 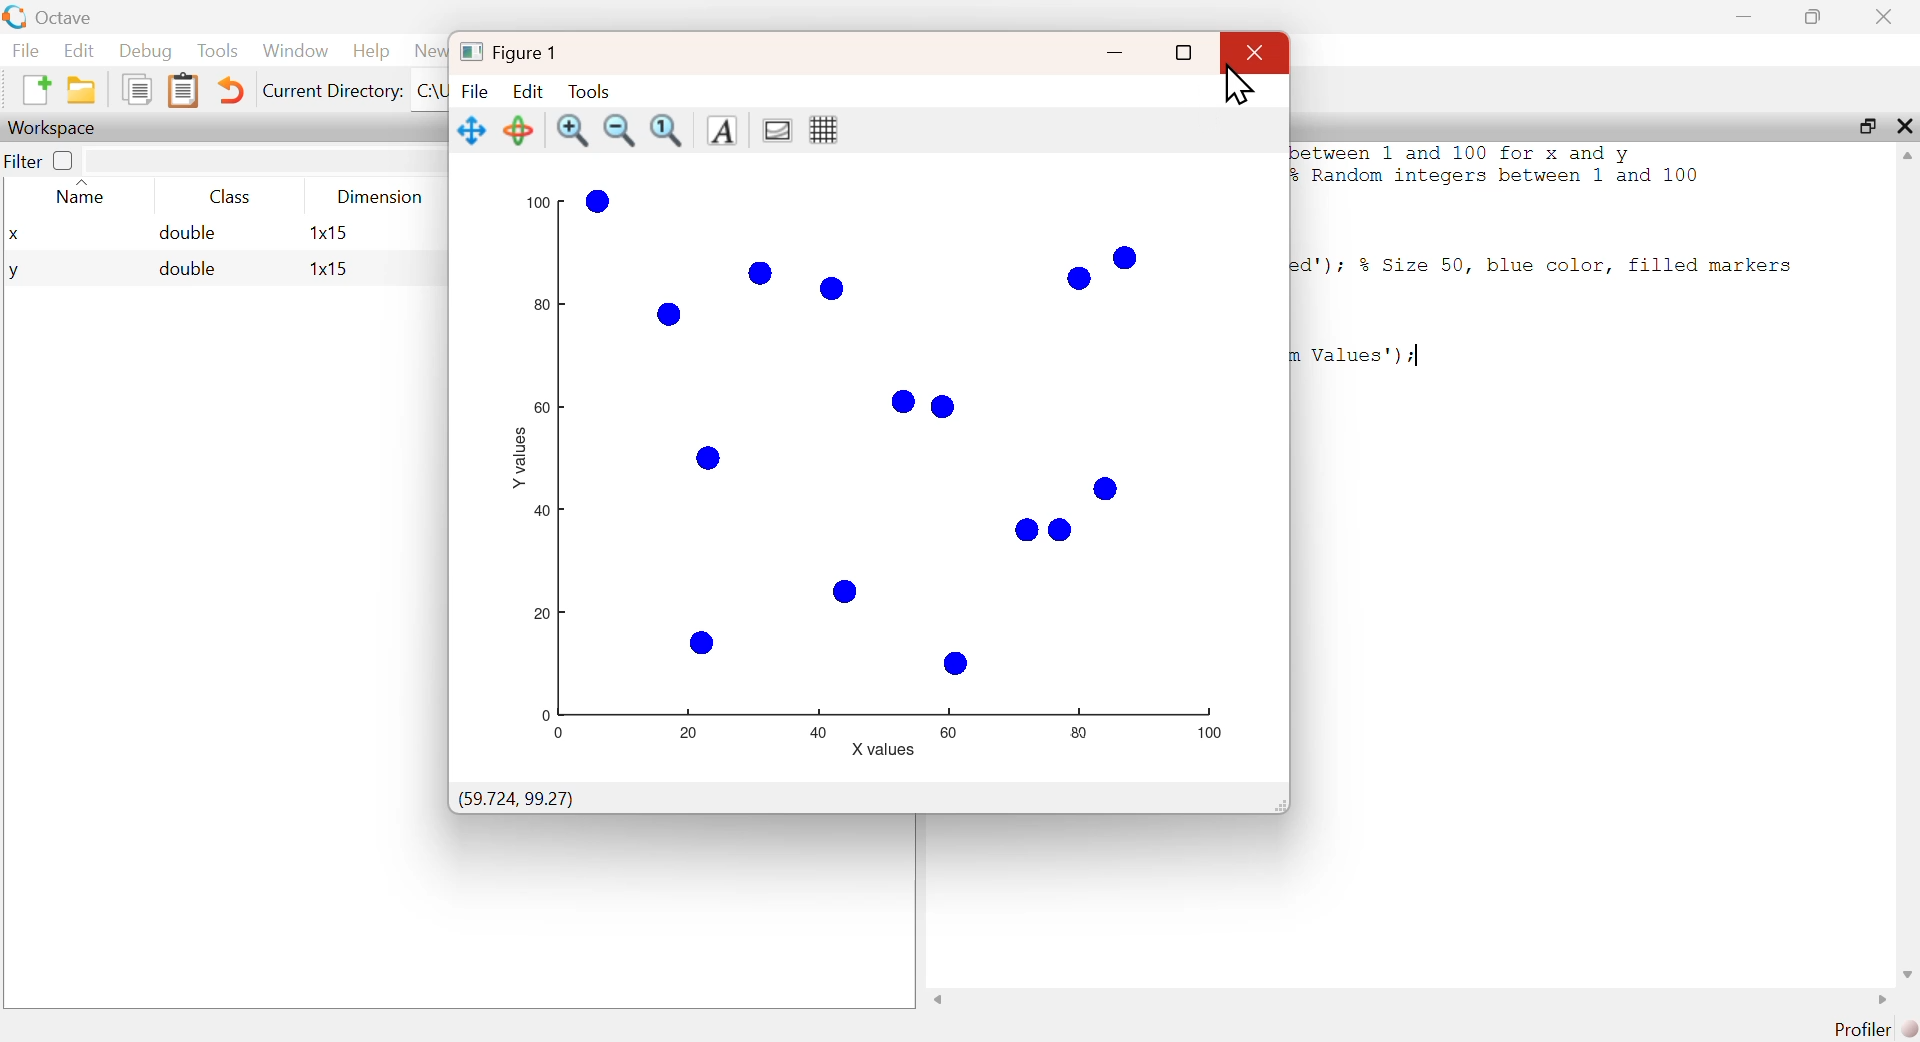 I want to click on X values, so click(x=886, y=750).